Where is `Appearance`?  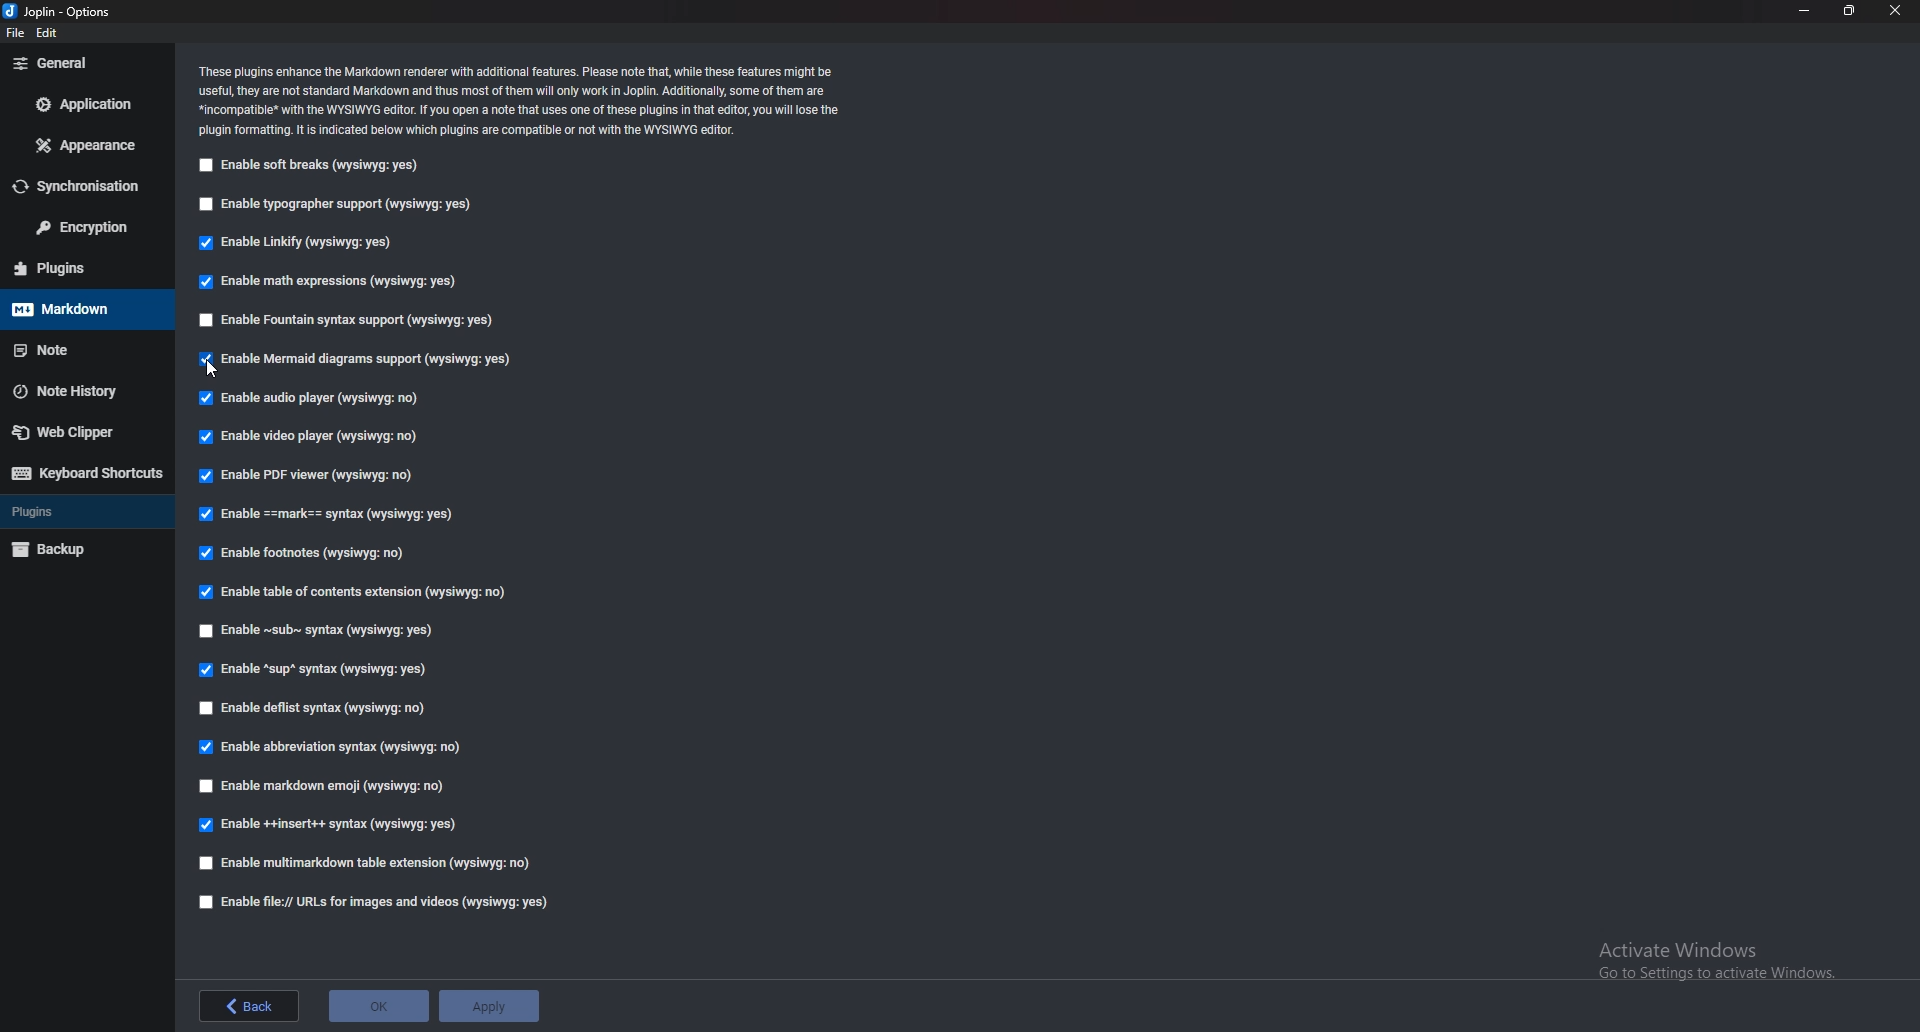 Appearance is located at coordinates (87, 145).